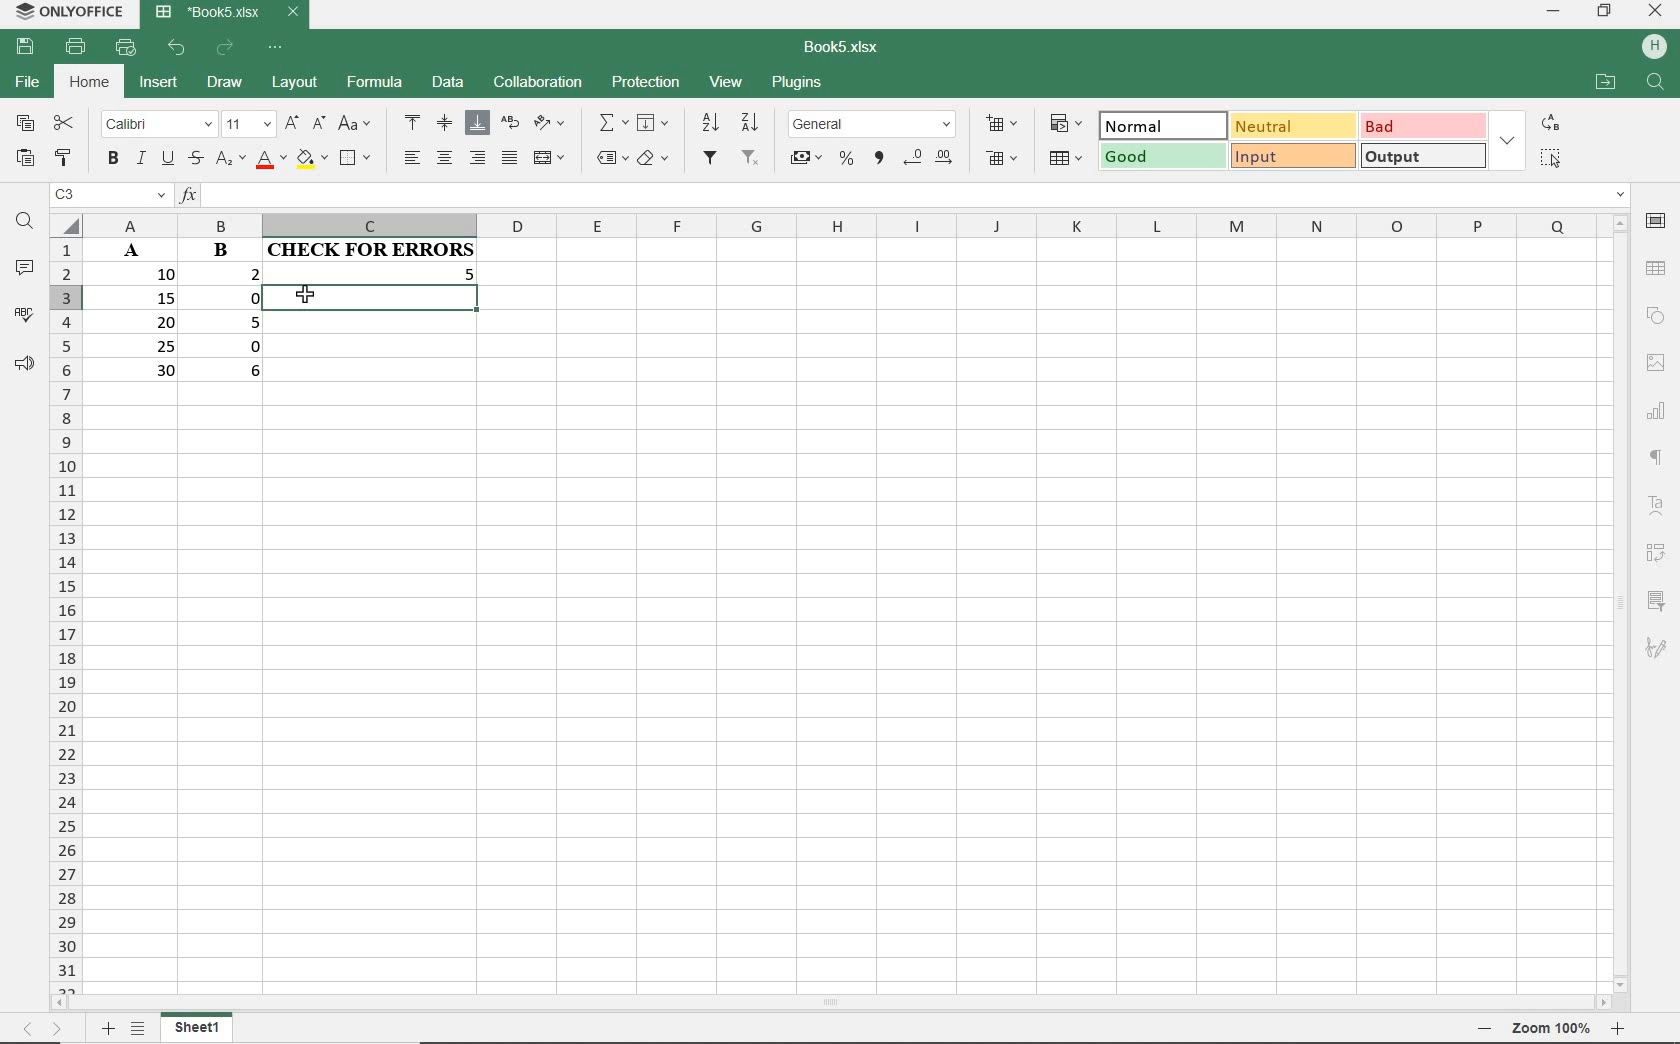 This screenshot has width=1680, height=1044. What do you see at coordinates (1656, 362) in the screenshot?
I see `IMAGE` at bounding box center [1656, 362].